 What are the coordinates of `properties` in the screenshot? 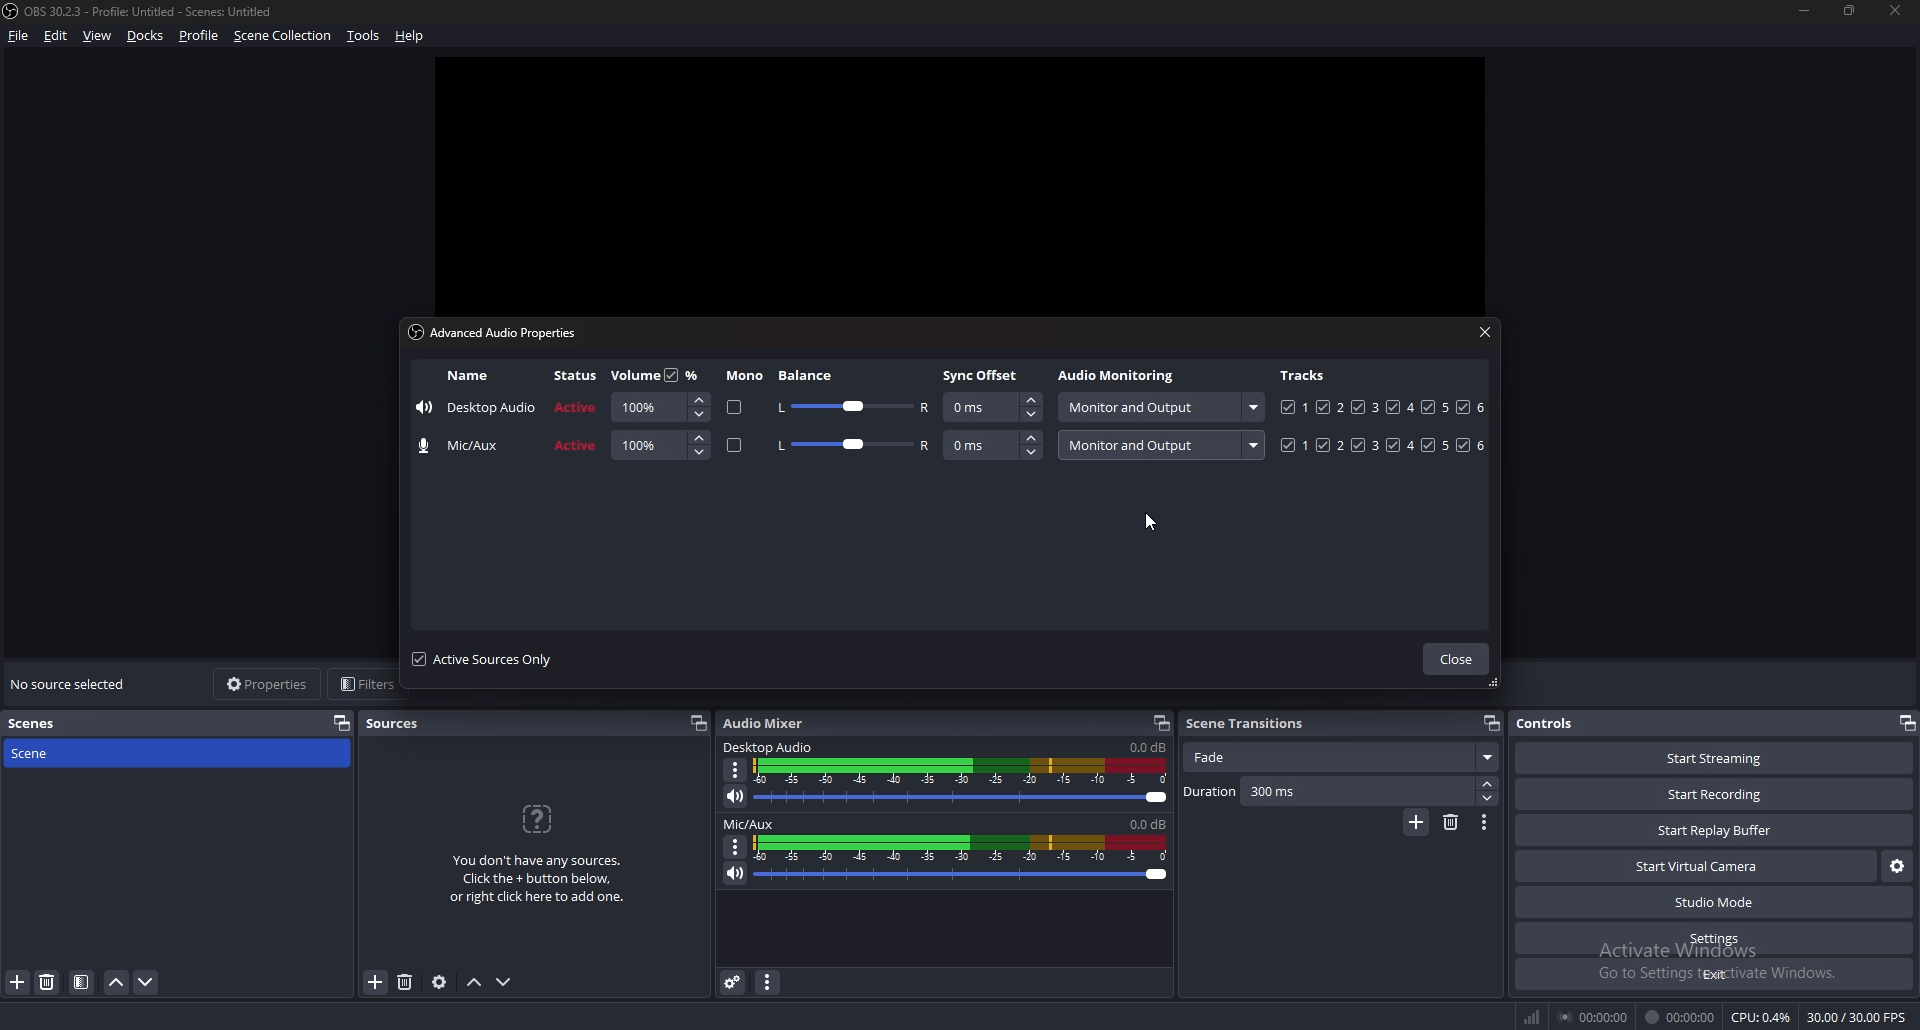 It's located at (265, 683).